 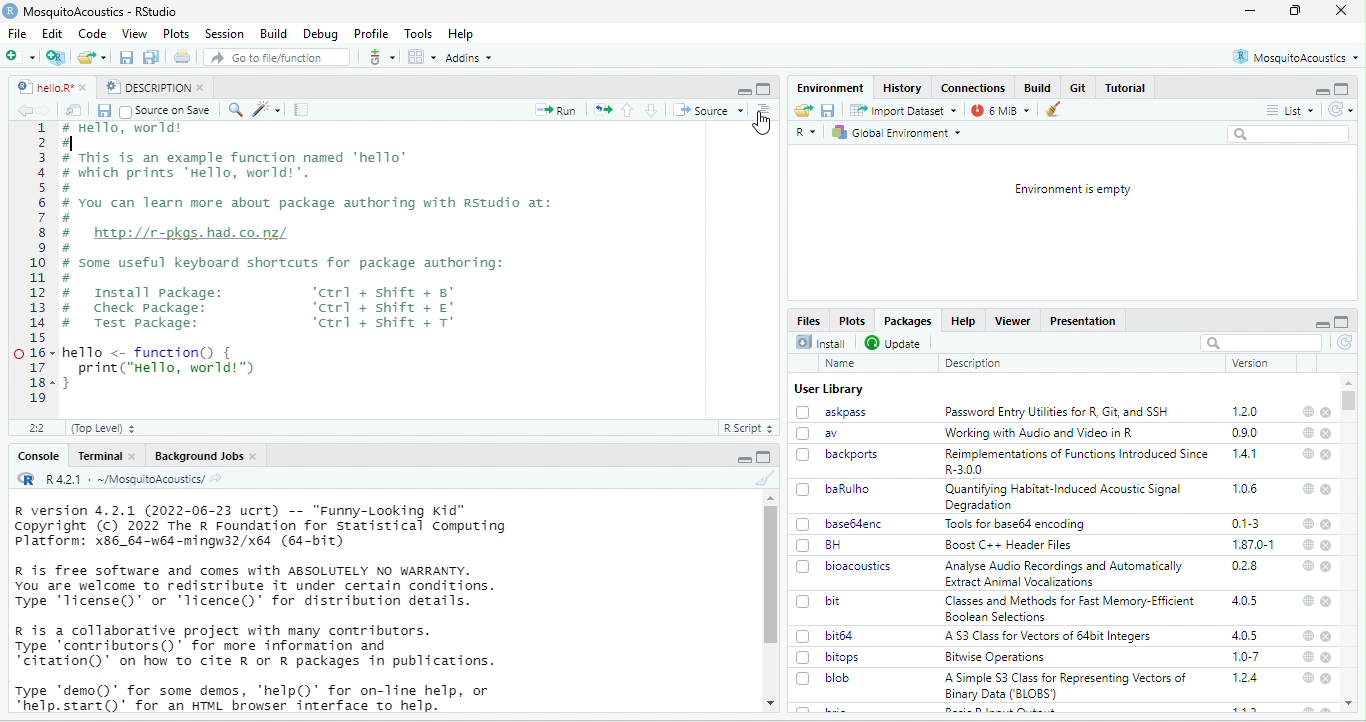 What do you see at coordinates (1084, 321) in the screenshot?
I see `Presentation` at bounding box center [1084, 321].